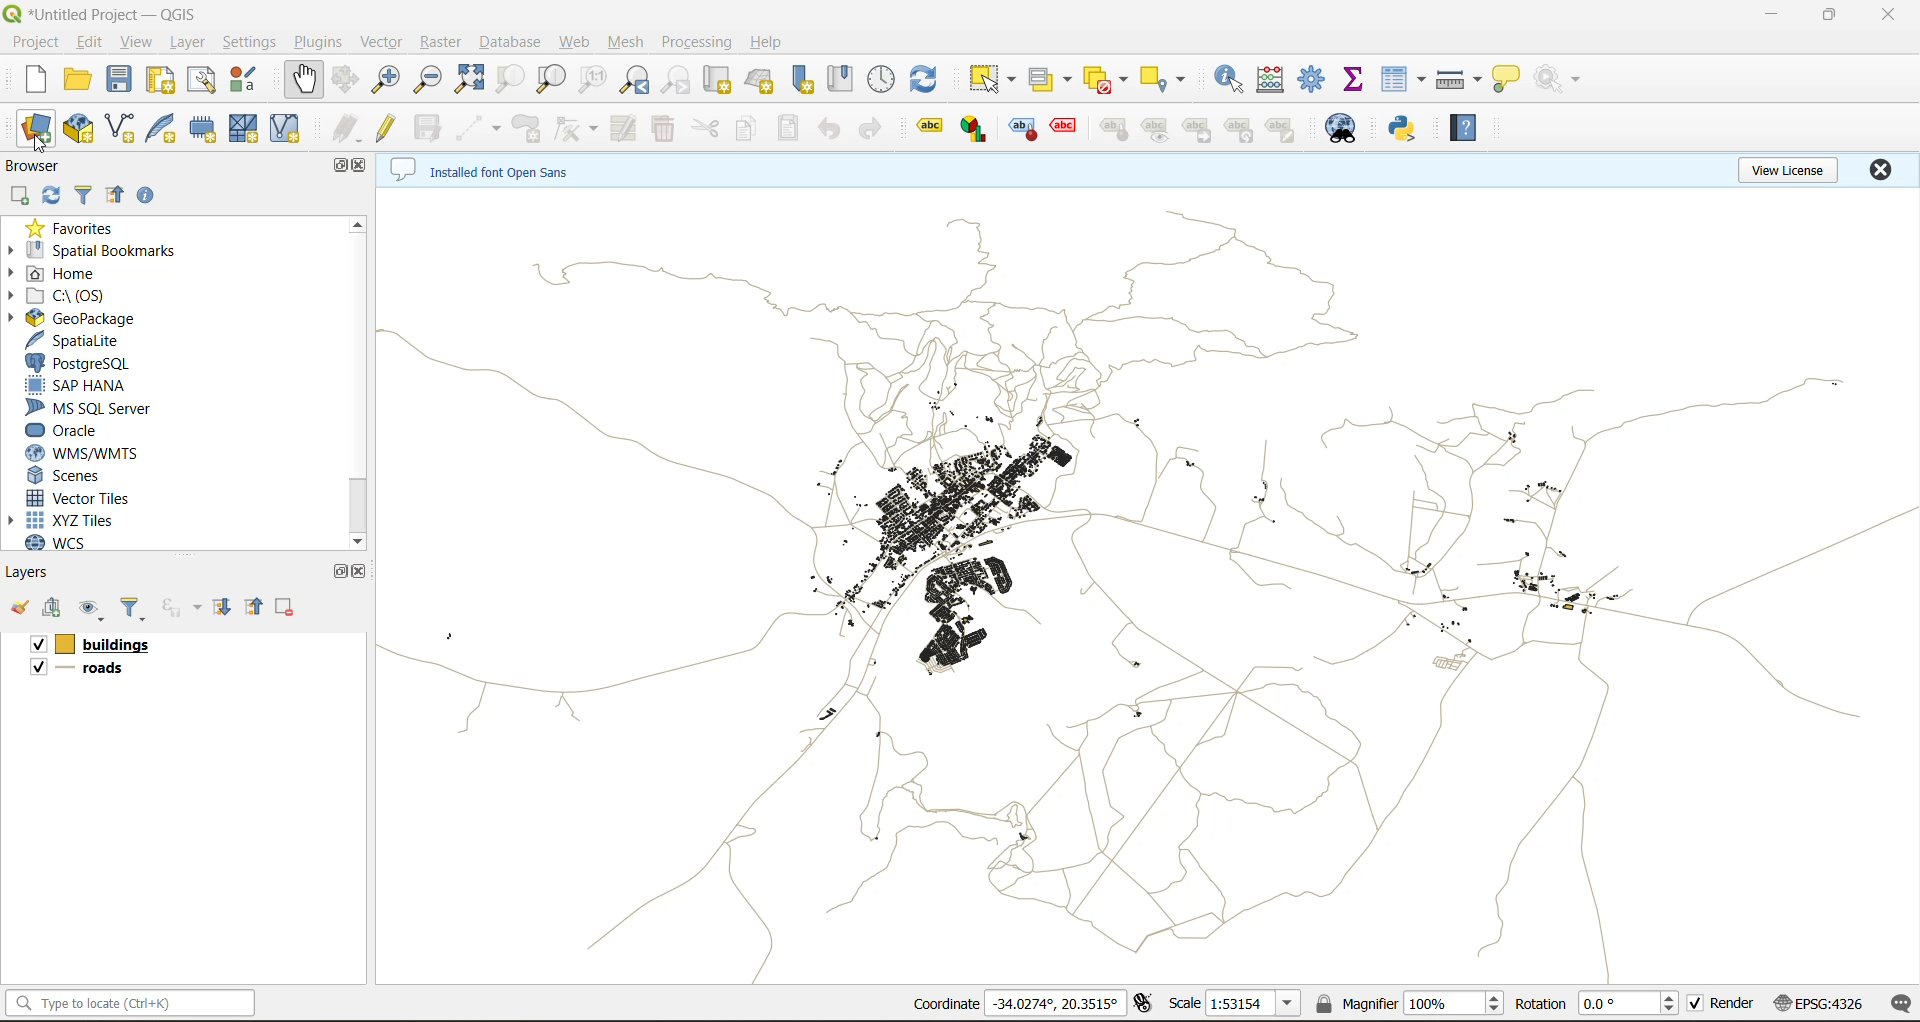 The height and width of the screenshot is (1022, 1920). I want to click on layer, so click(184, 43).